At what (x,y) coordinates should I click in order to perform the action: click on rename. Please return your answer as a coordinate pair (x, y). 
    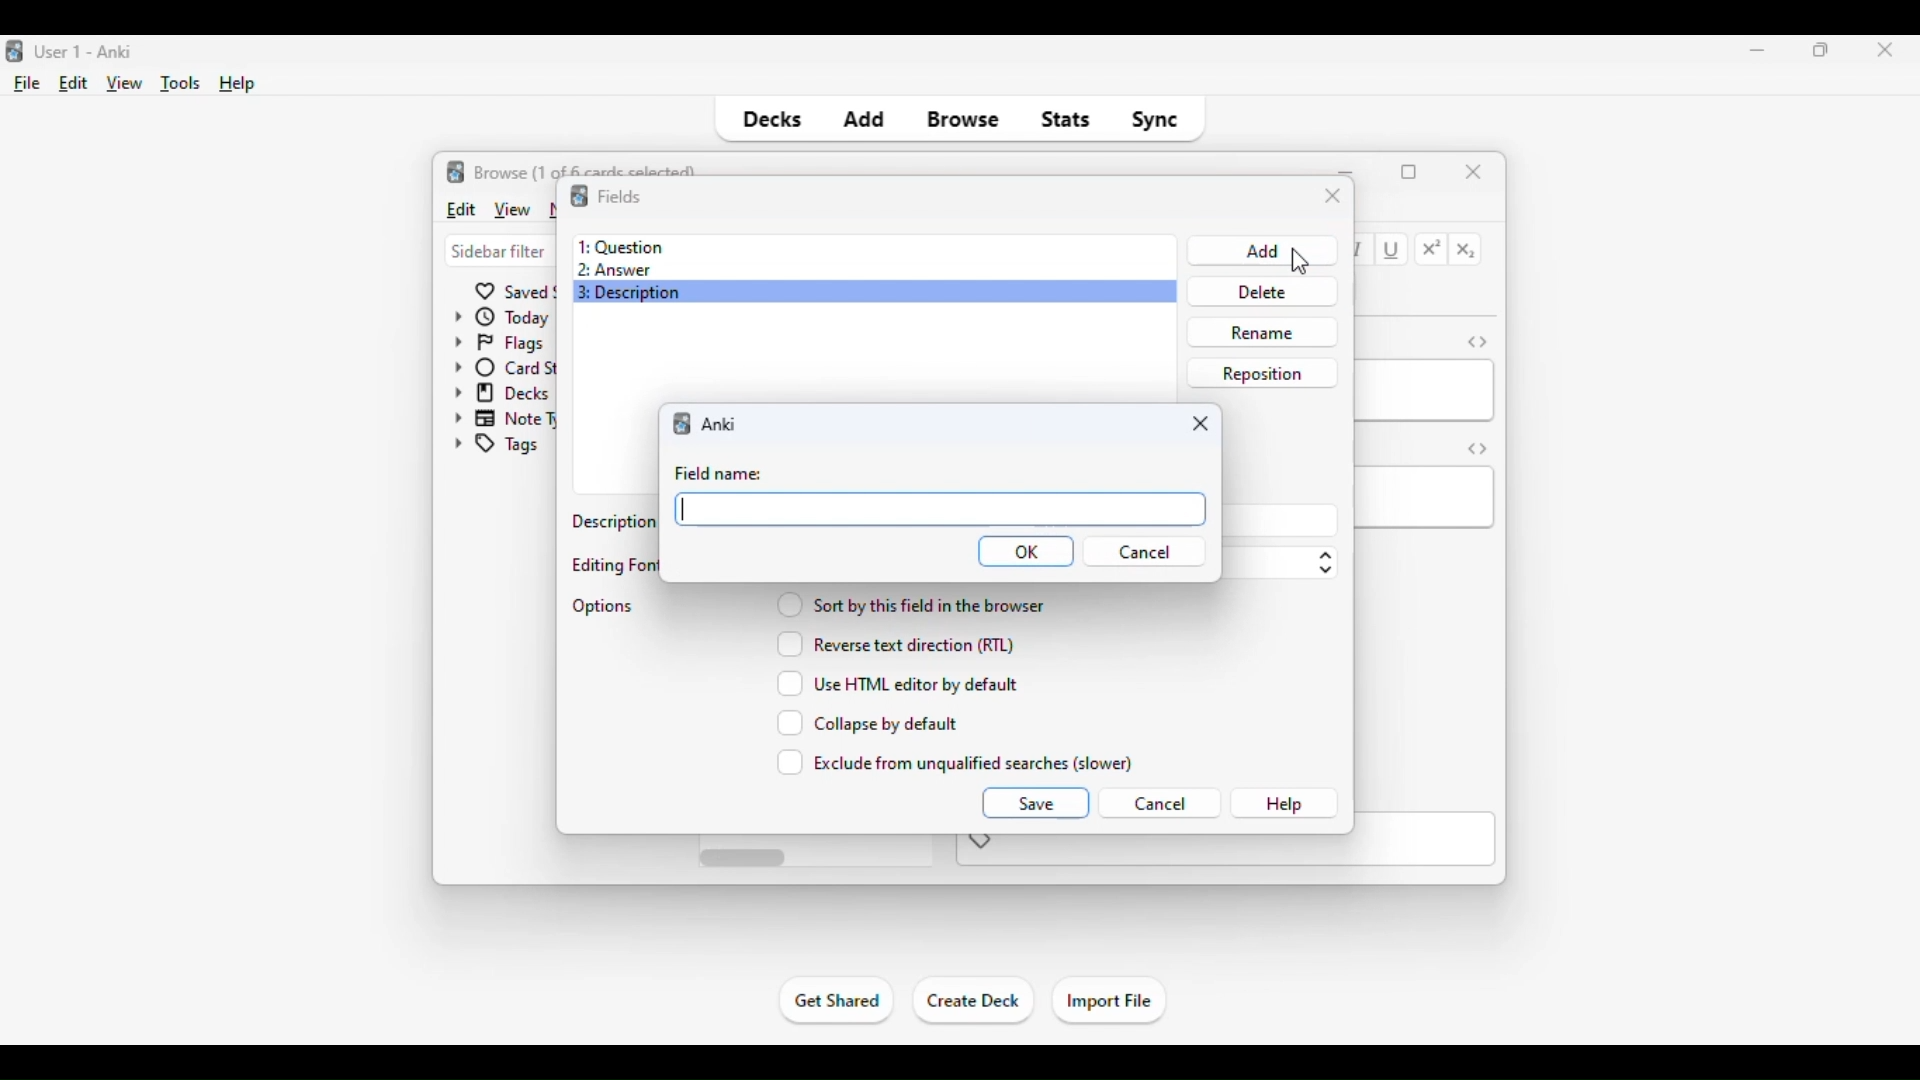
    Looking at the image, I should click on (1261, 332).